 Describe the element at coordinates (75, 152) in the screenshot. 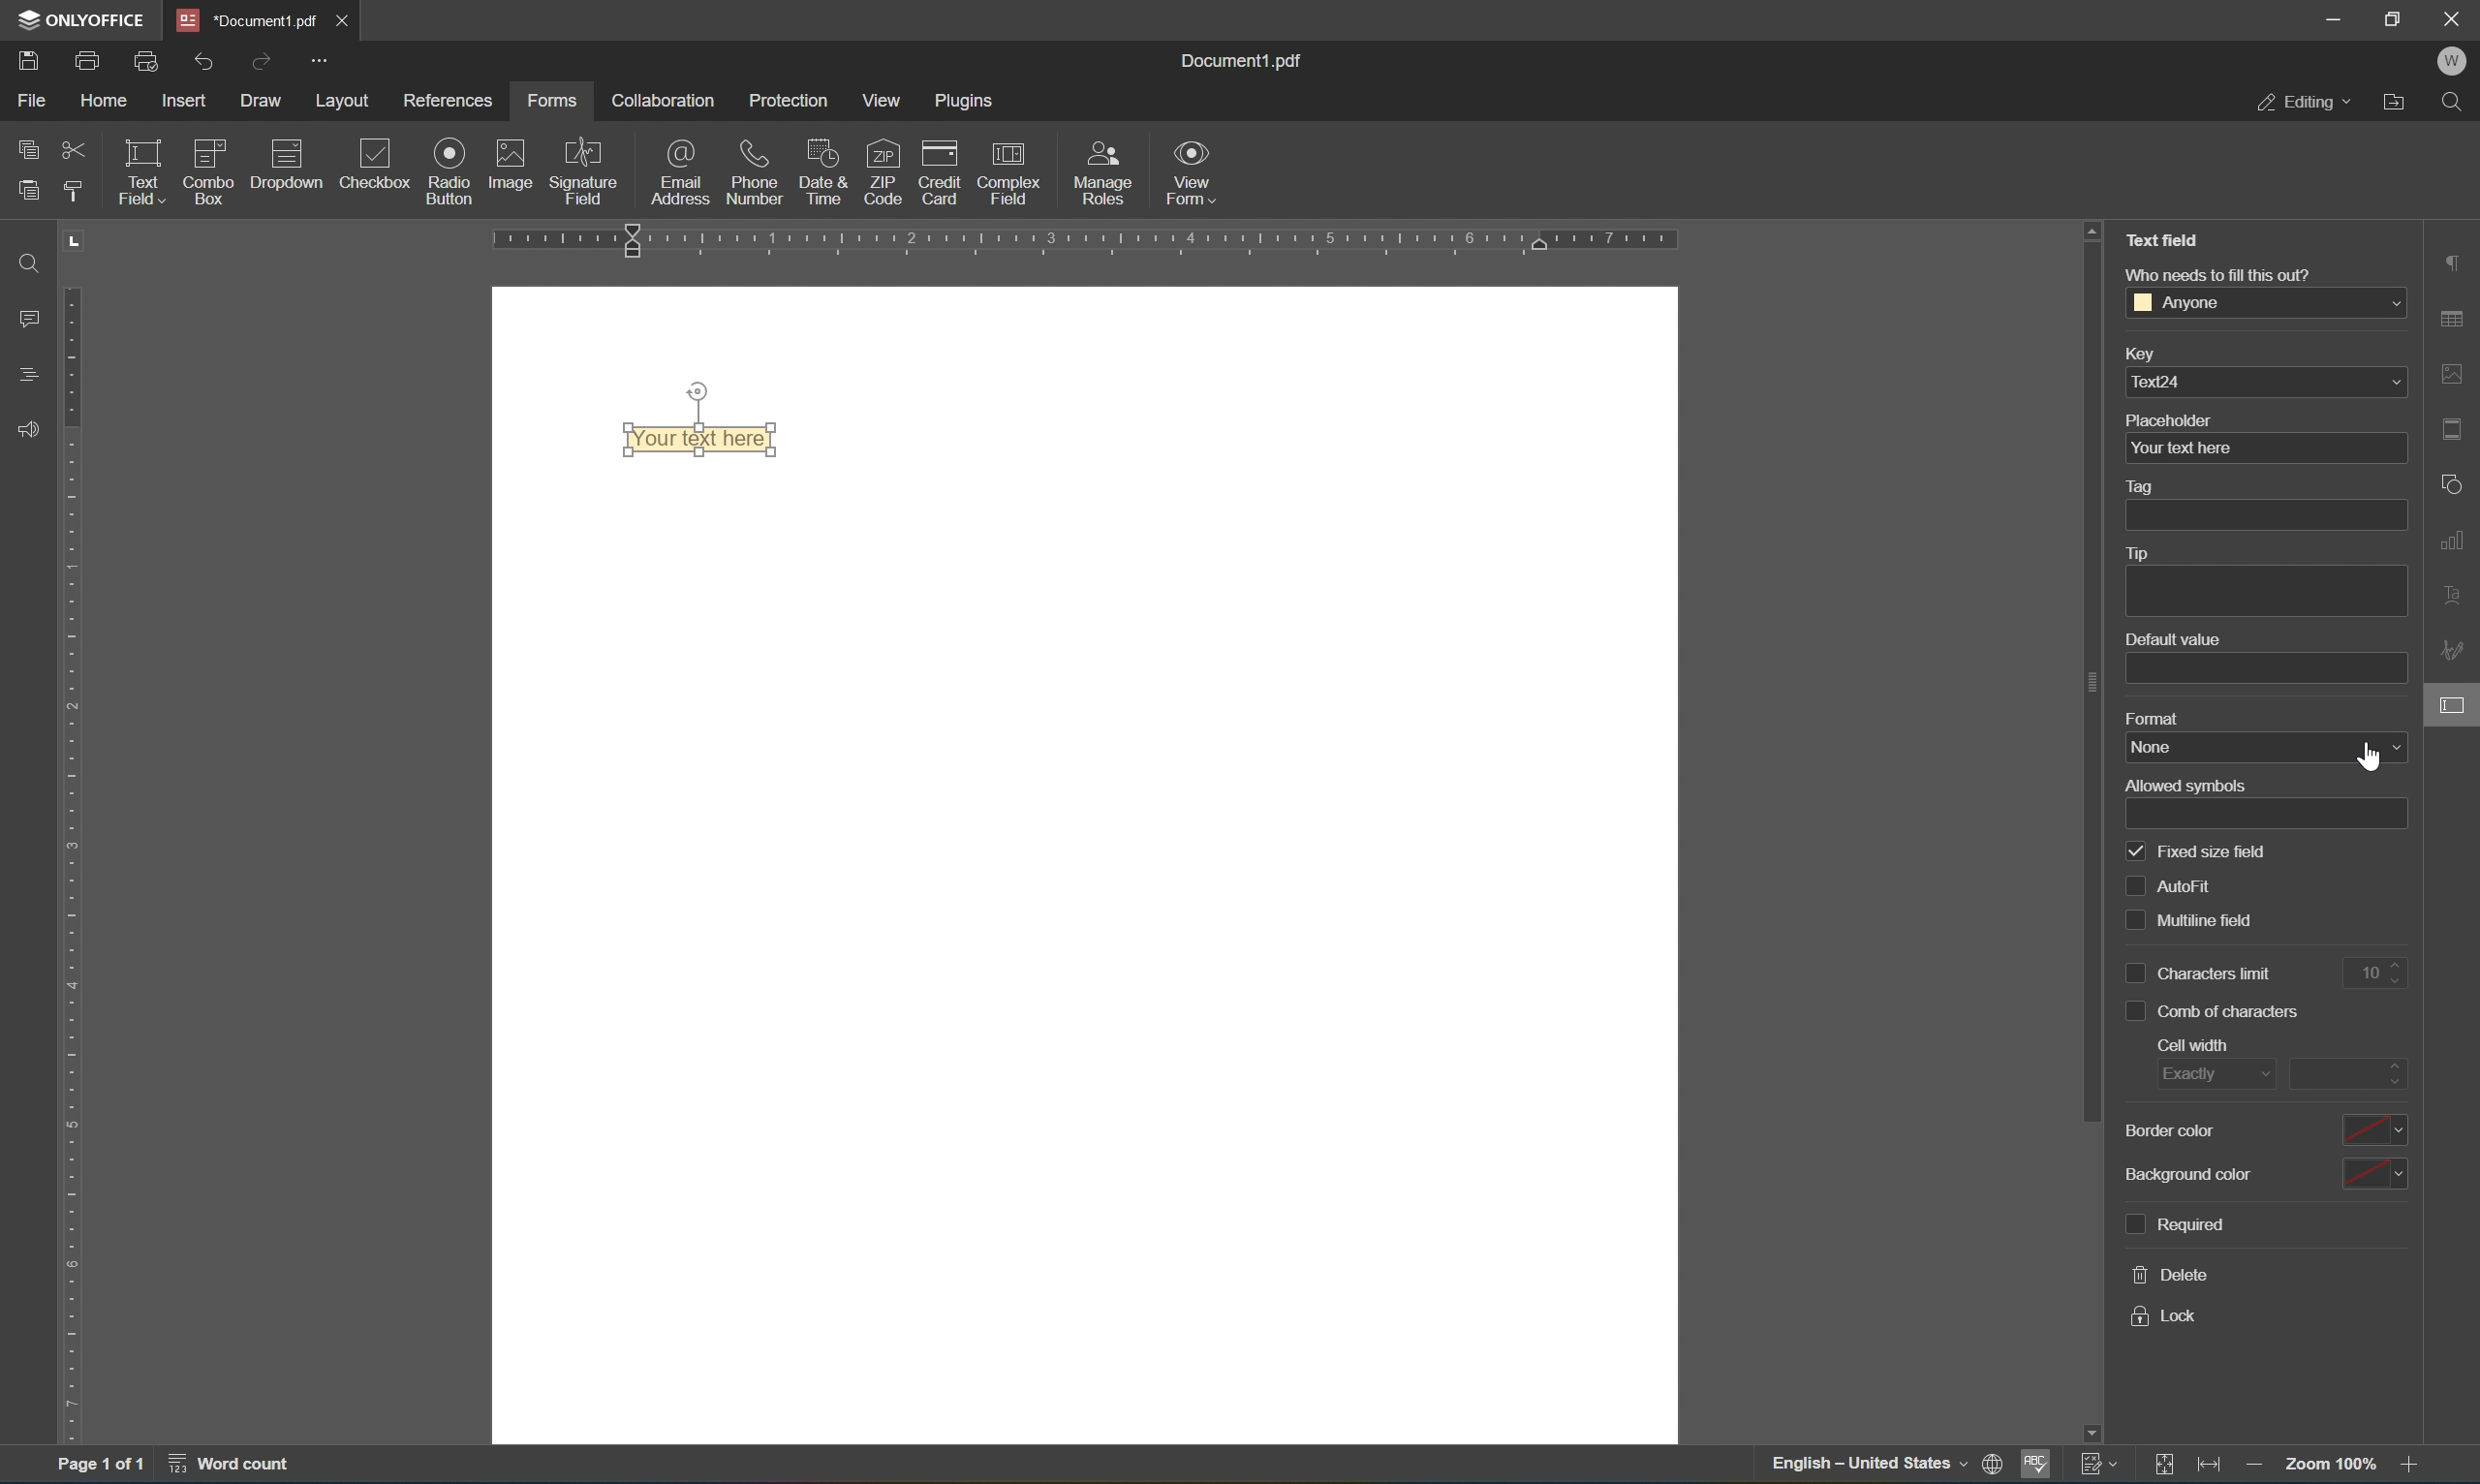

I see `cut` at that location.